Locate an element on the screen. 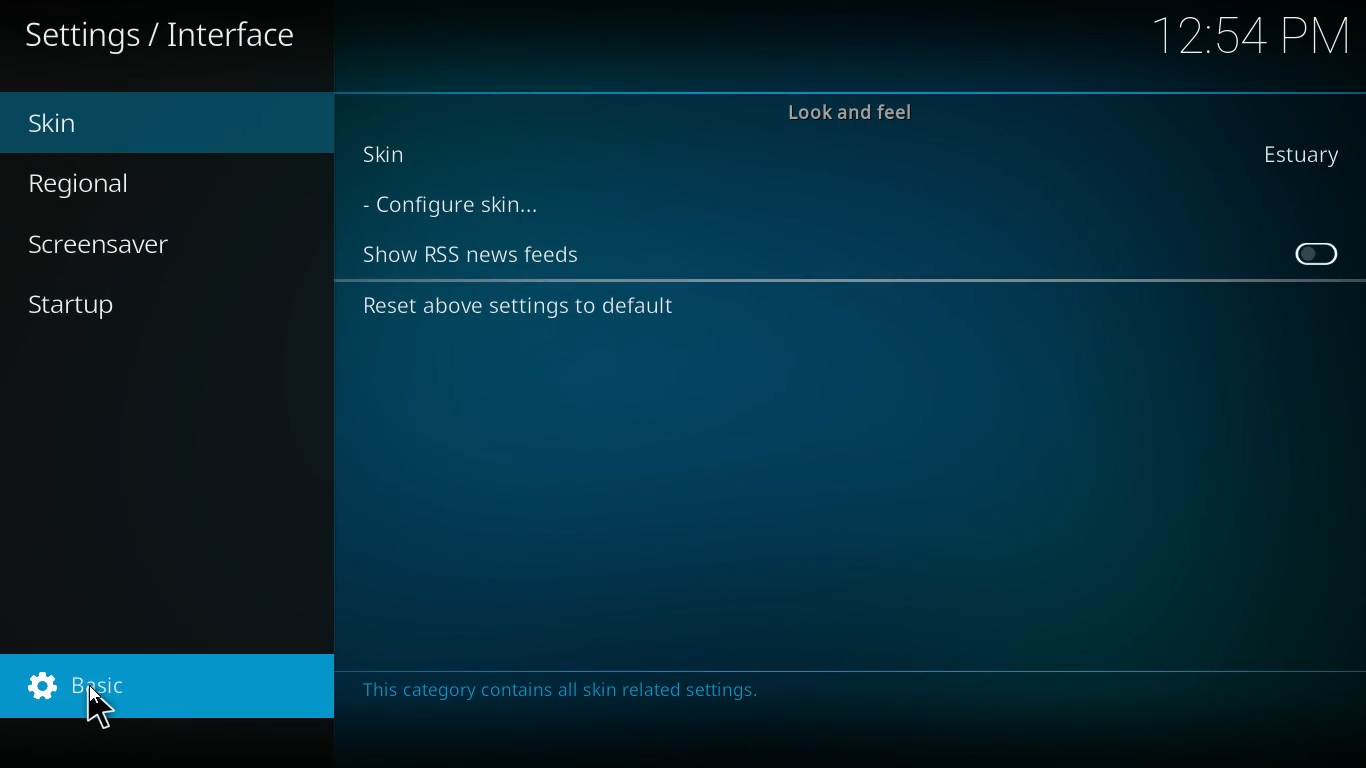  regional is located at coordinates (126, 184).